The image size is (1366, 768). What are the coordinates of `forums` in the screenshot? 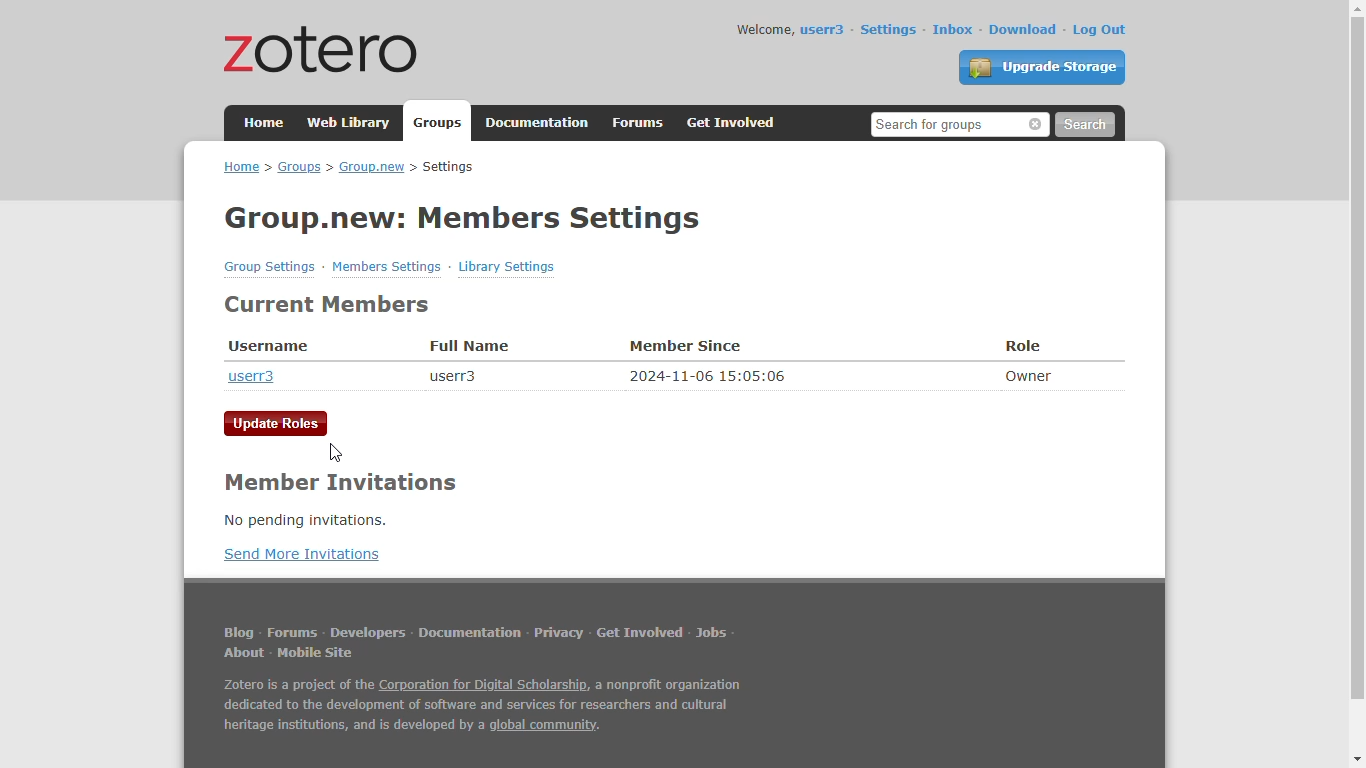 It's located at (639, 123).